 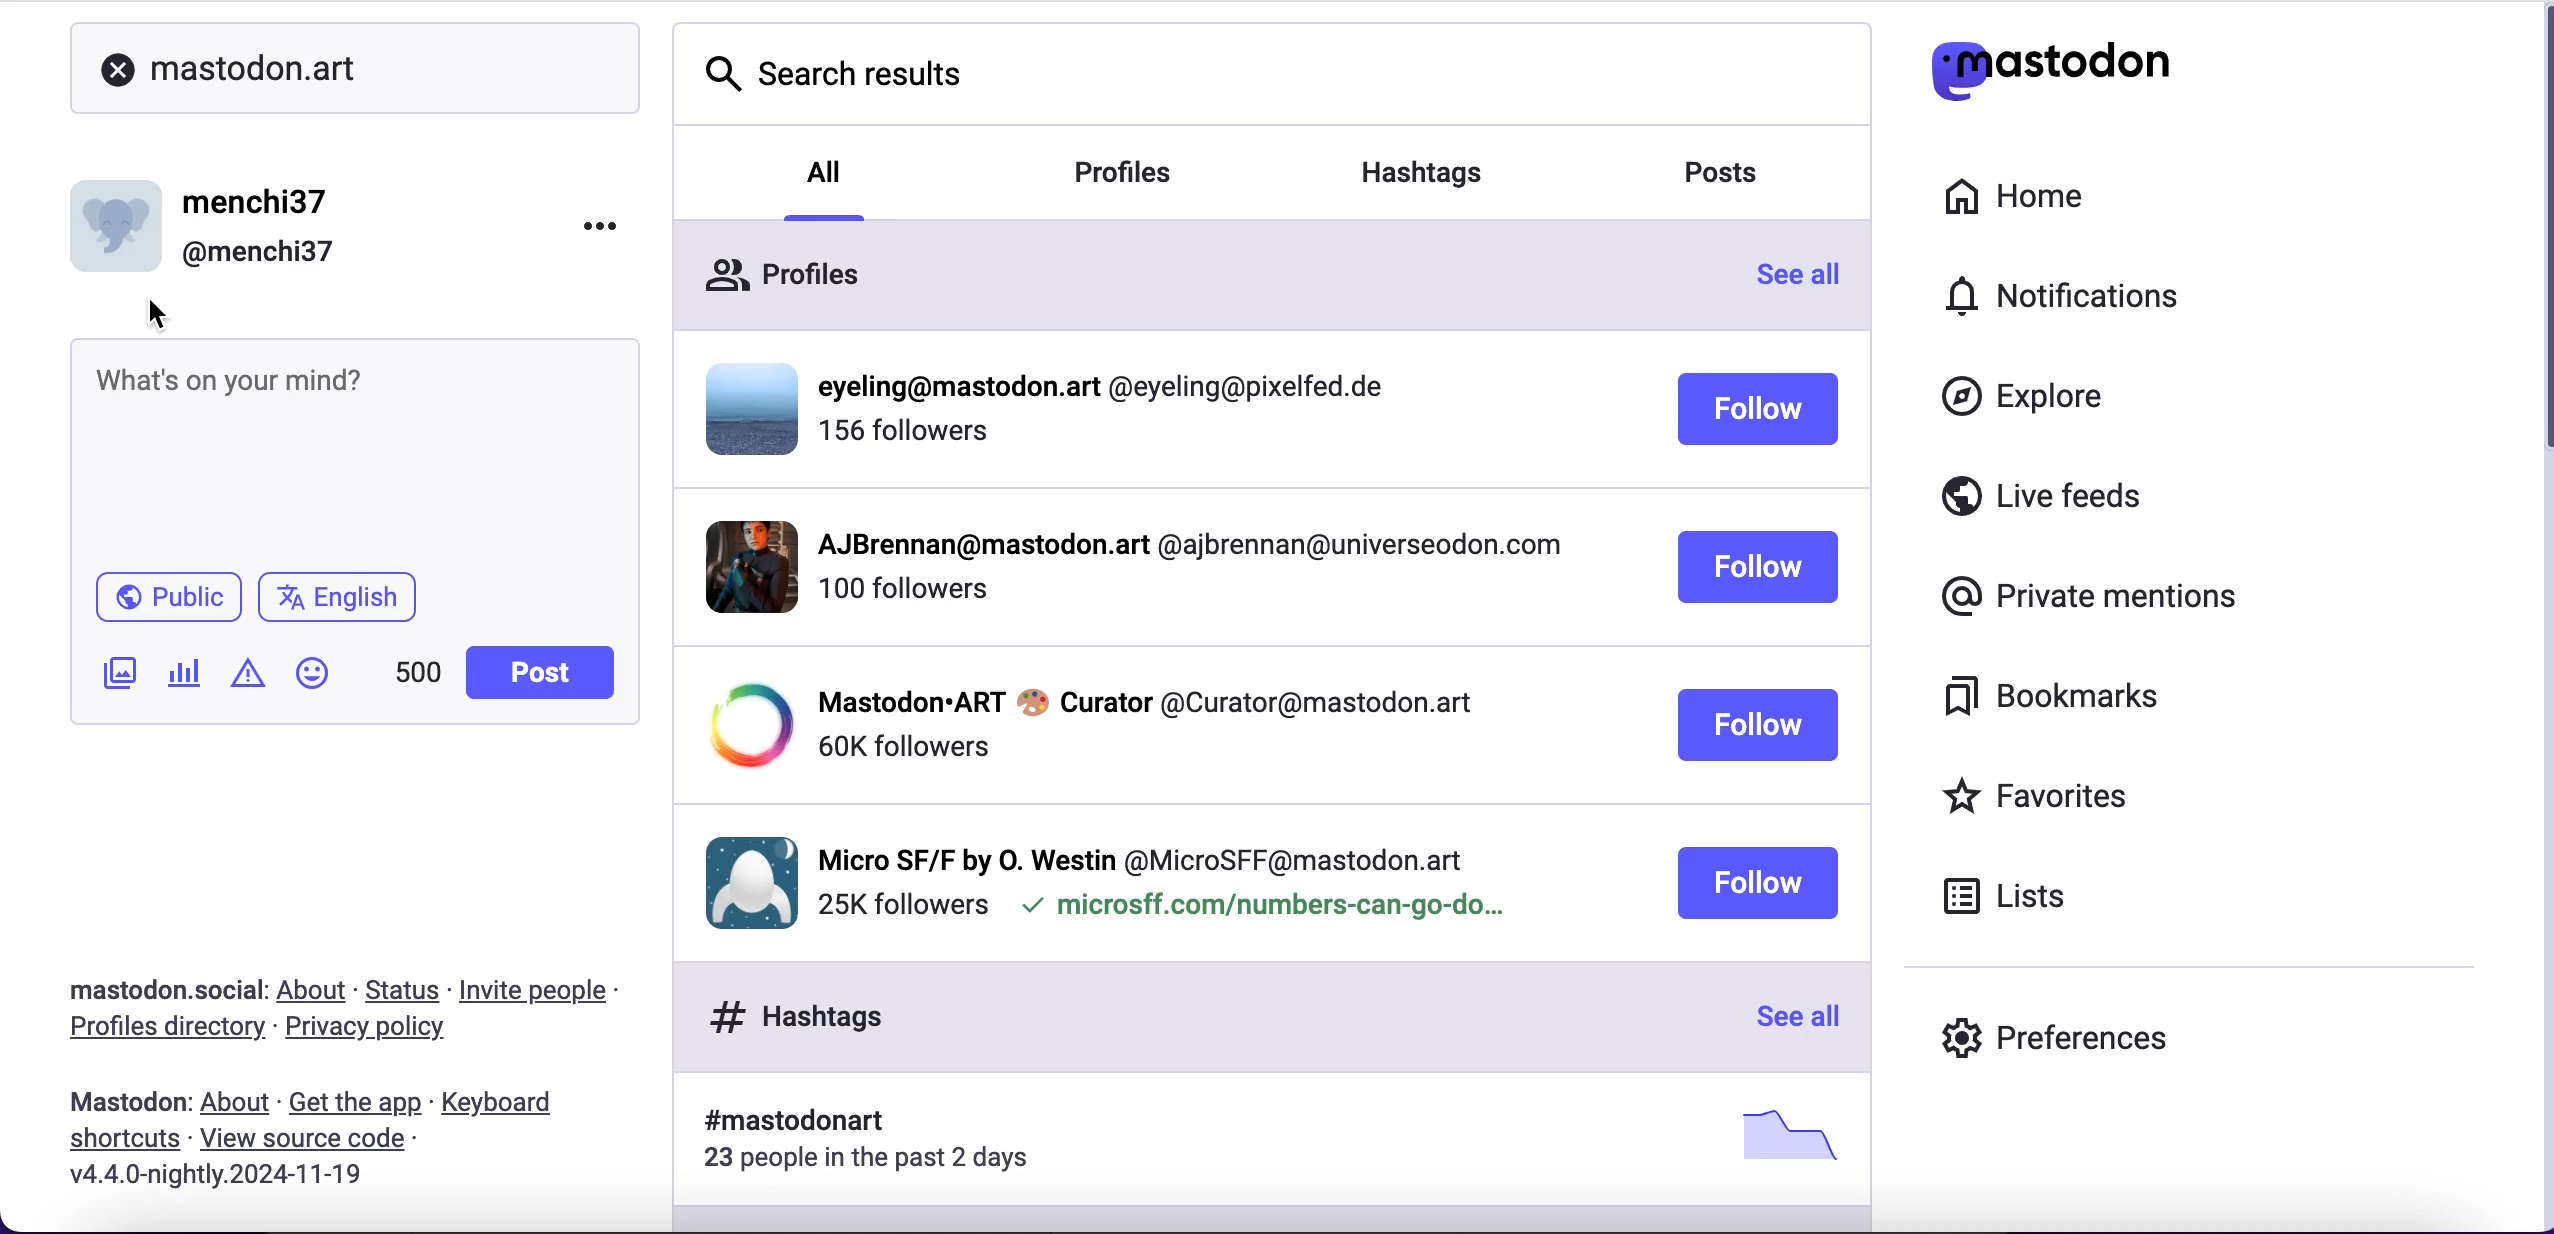 I want to click on posts, so click(x=1729, y=179).